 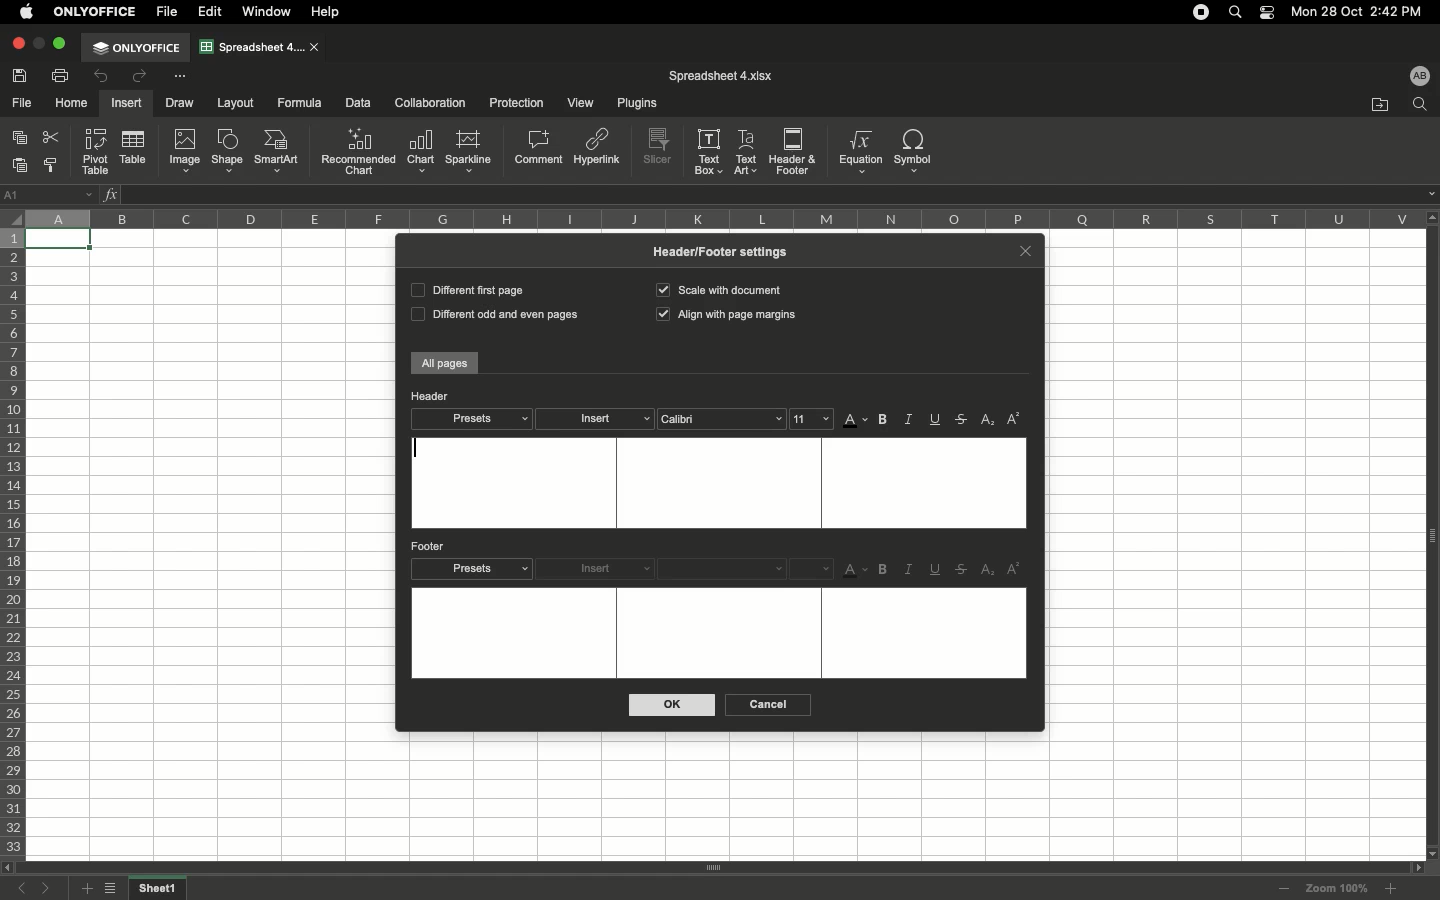 I want to click on Paste, so click(x=22, y=165).